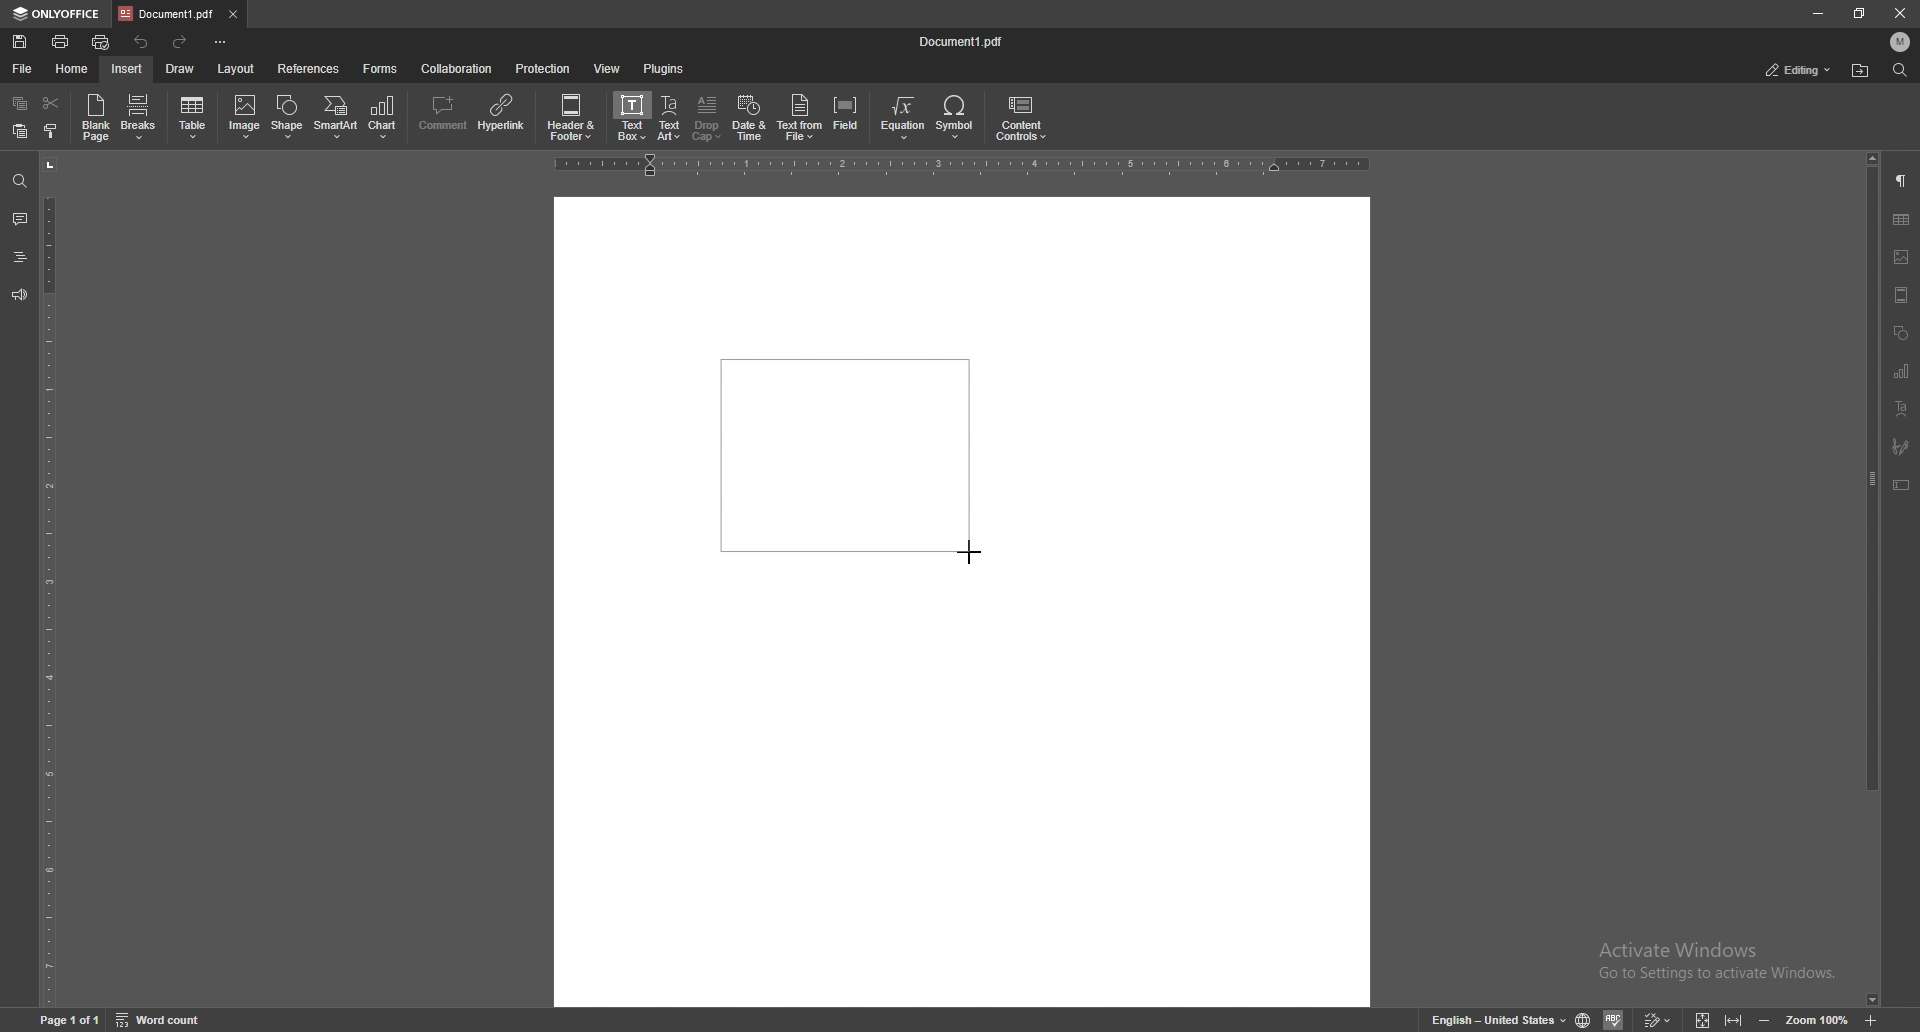 The height and width of the screenshot is (1032, 1920). I want to click on tab, so click(166, 14).